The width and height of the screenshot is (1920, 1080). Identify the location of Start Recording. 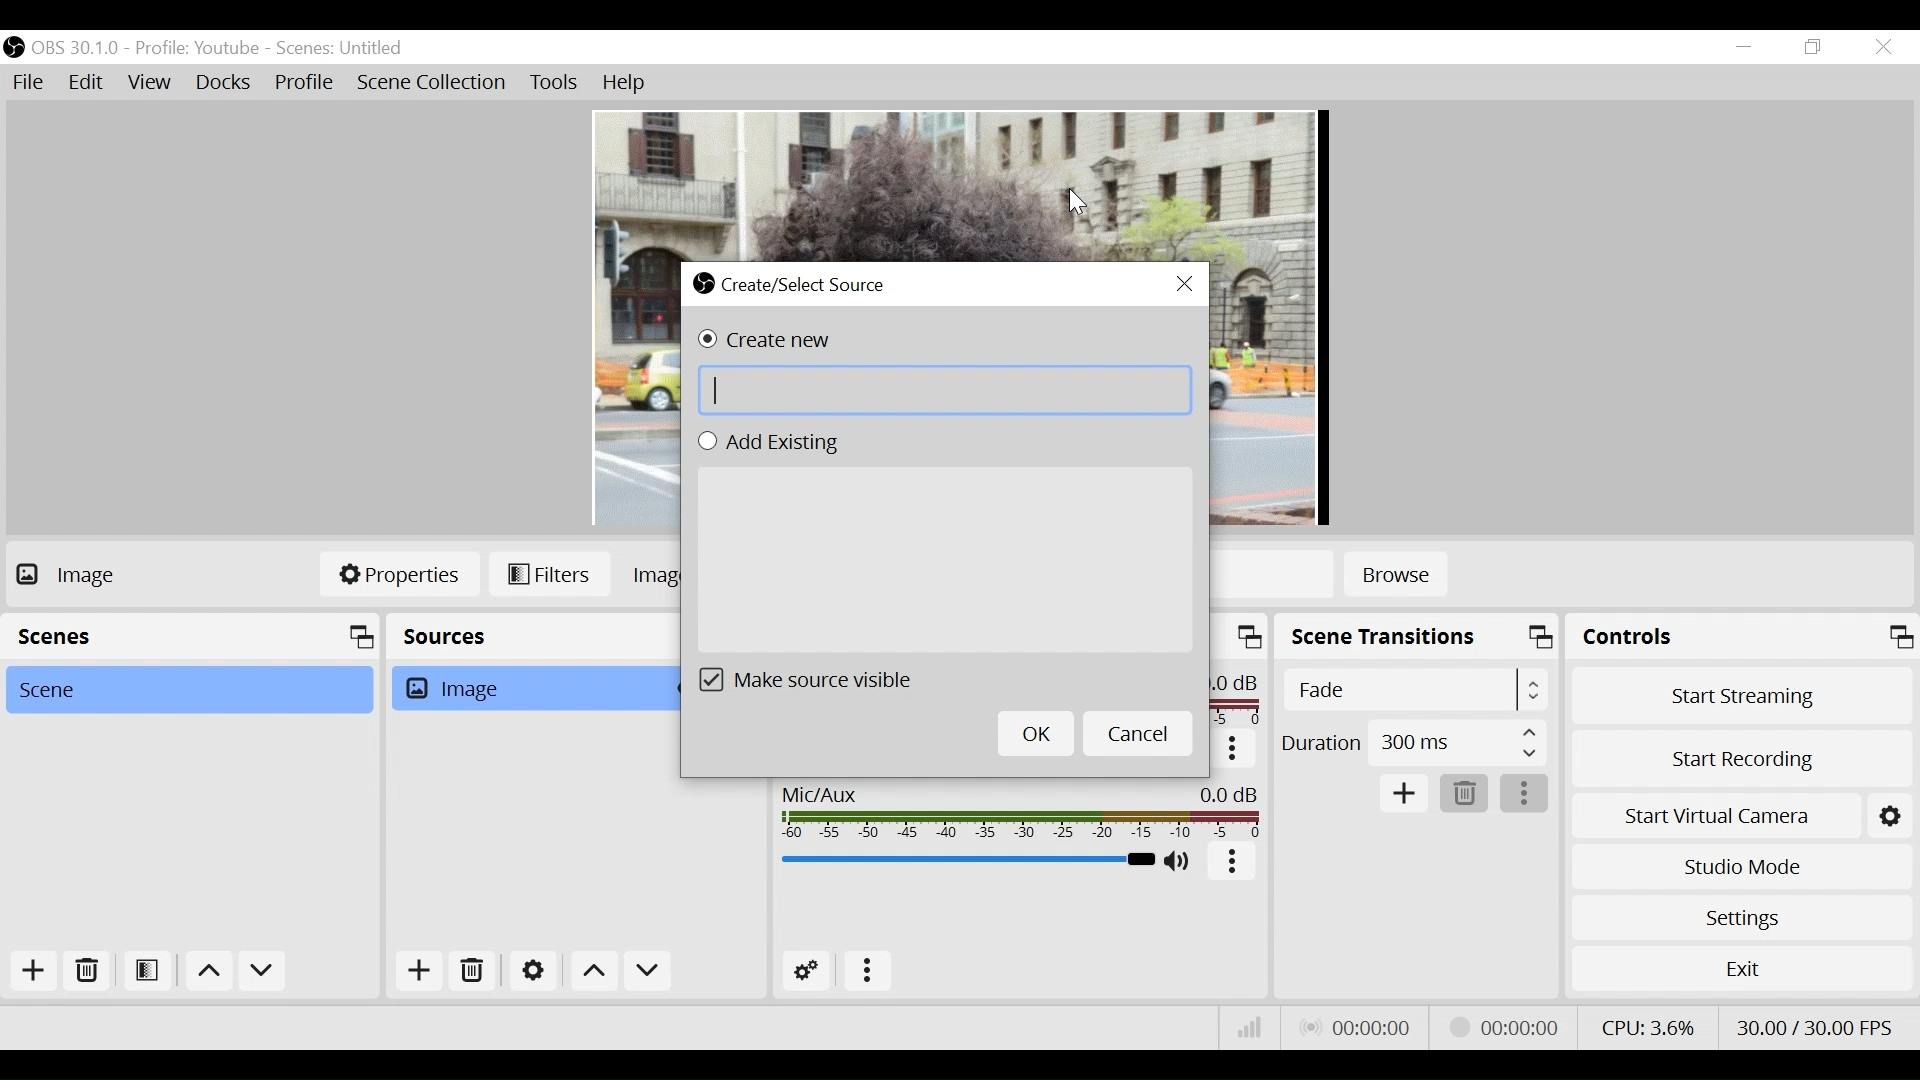
(1739, 760).